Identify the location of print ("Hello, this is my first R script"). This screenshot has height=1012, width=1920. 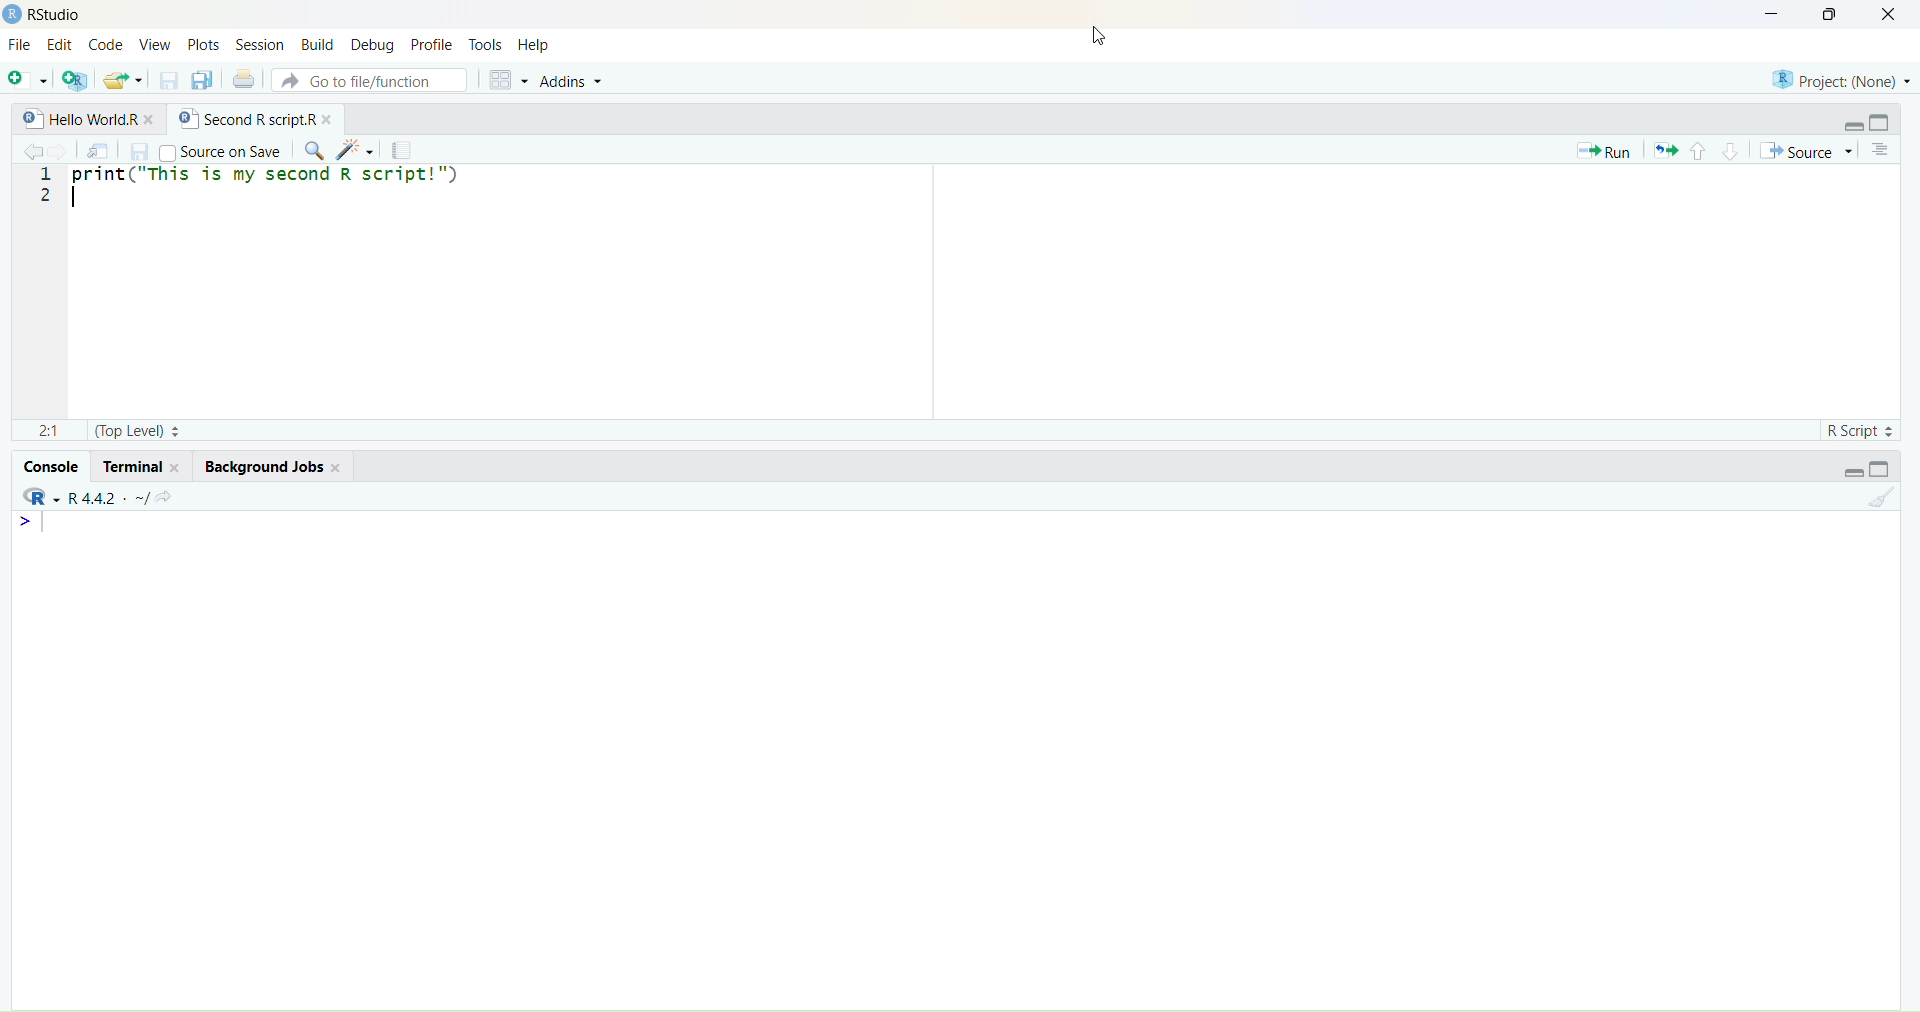
(299, 179).